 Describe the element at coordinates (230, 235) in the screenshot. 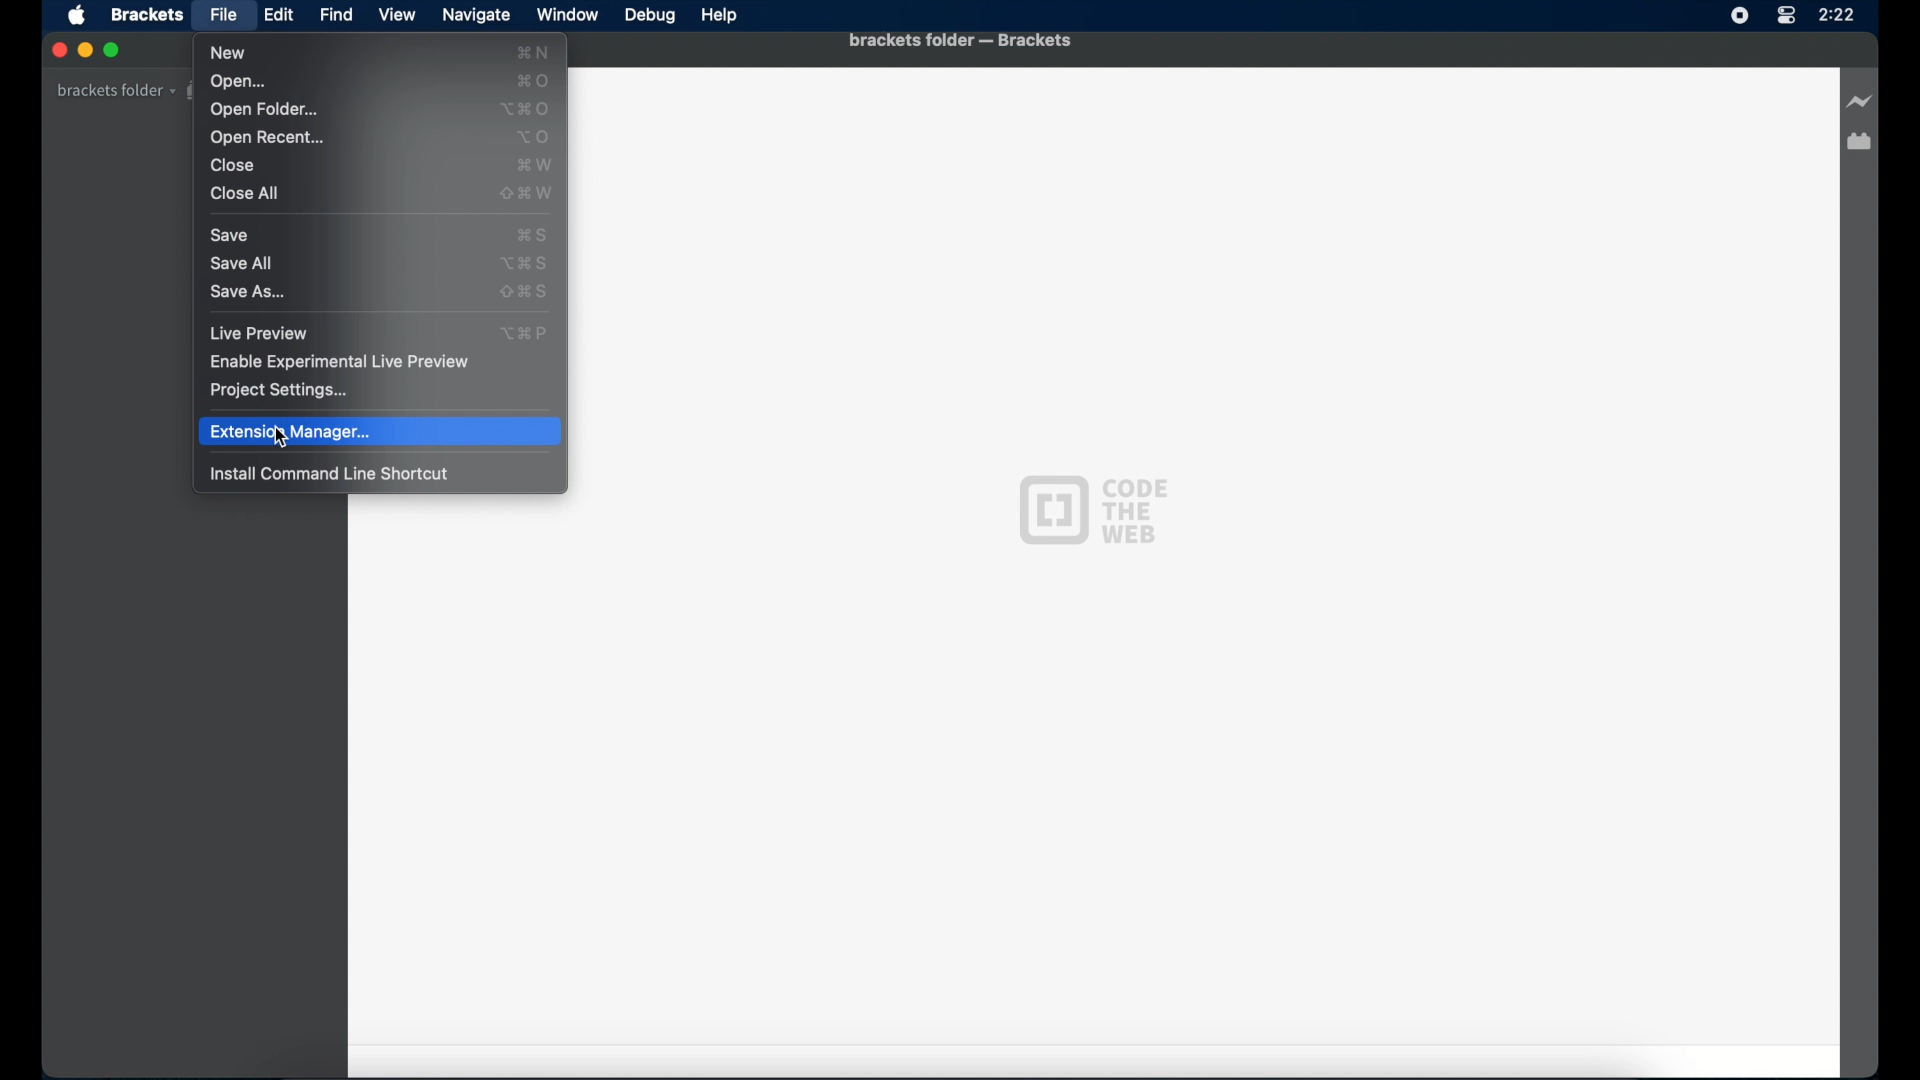

I see `save` at that location.